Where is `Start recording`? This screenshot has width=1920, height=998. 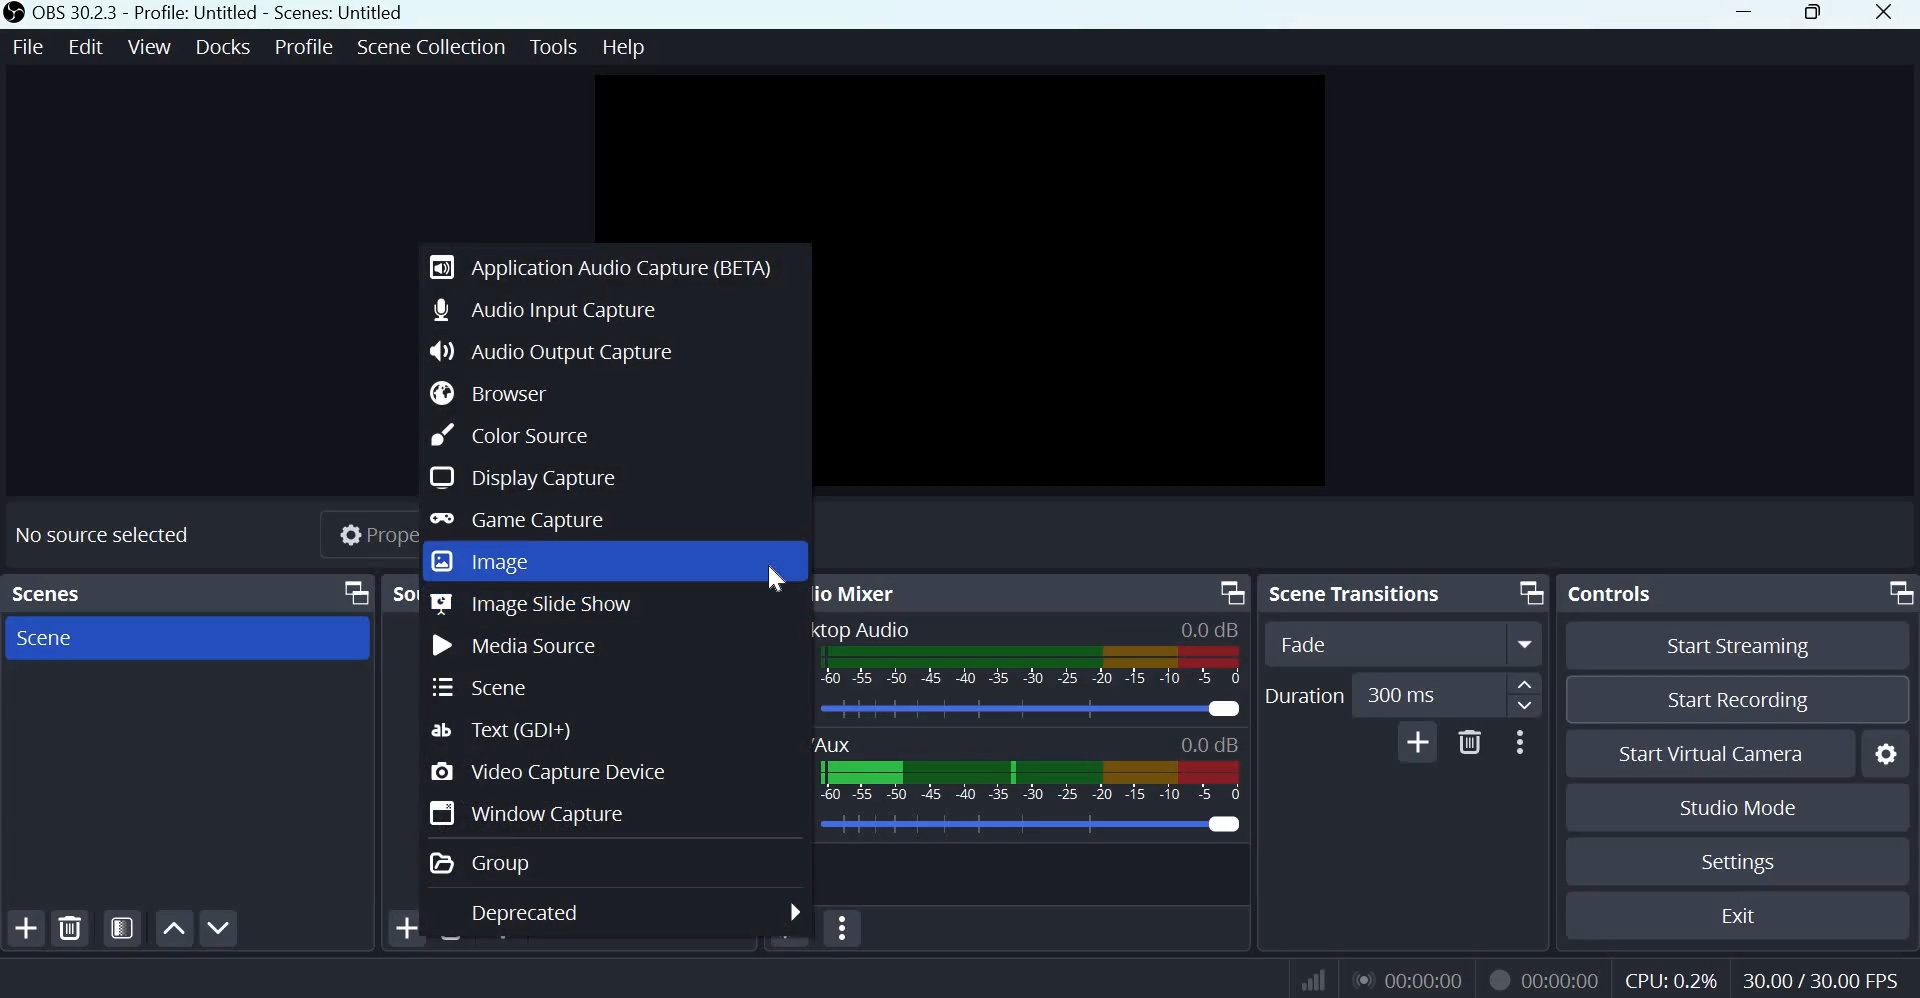
Start recording is located at coordinates (1738, 697).